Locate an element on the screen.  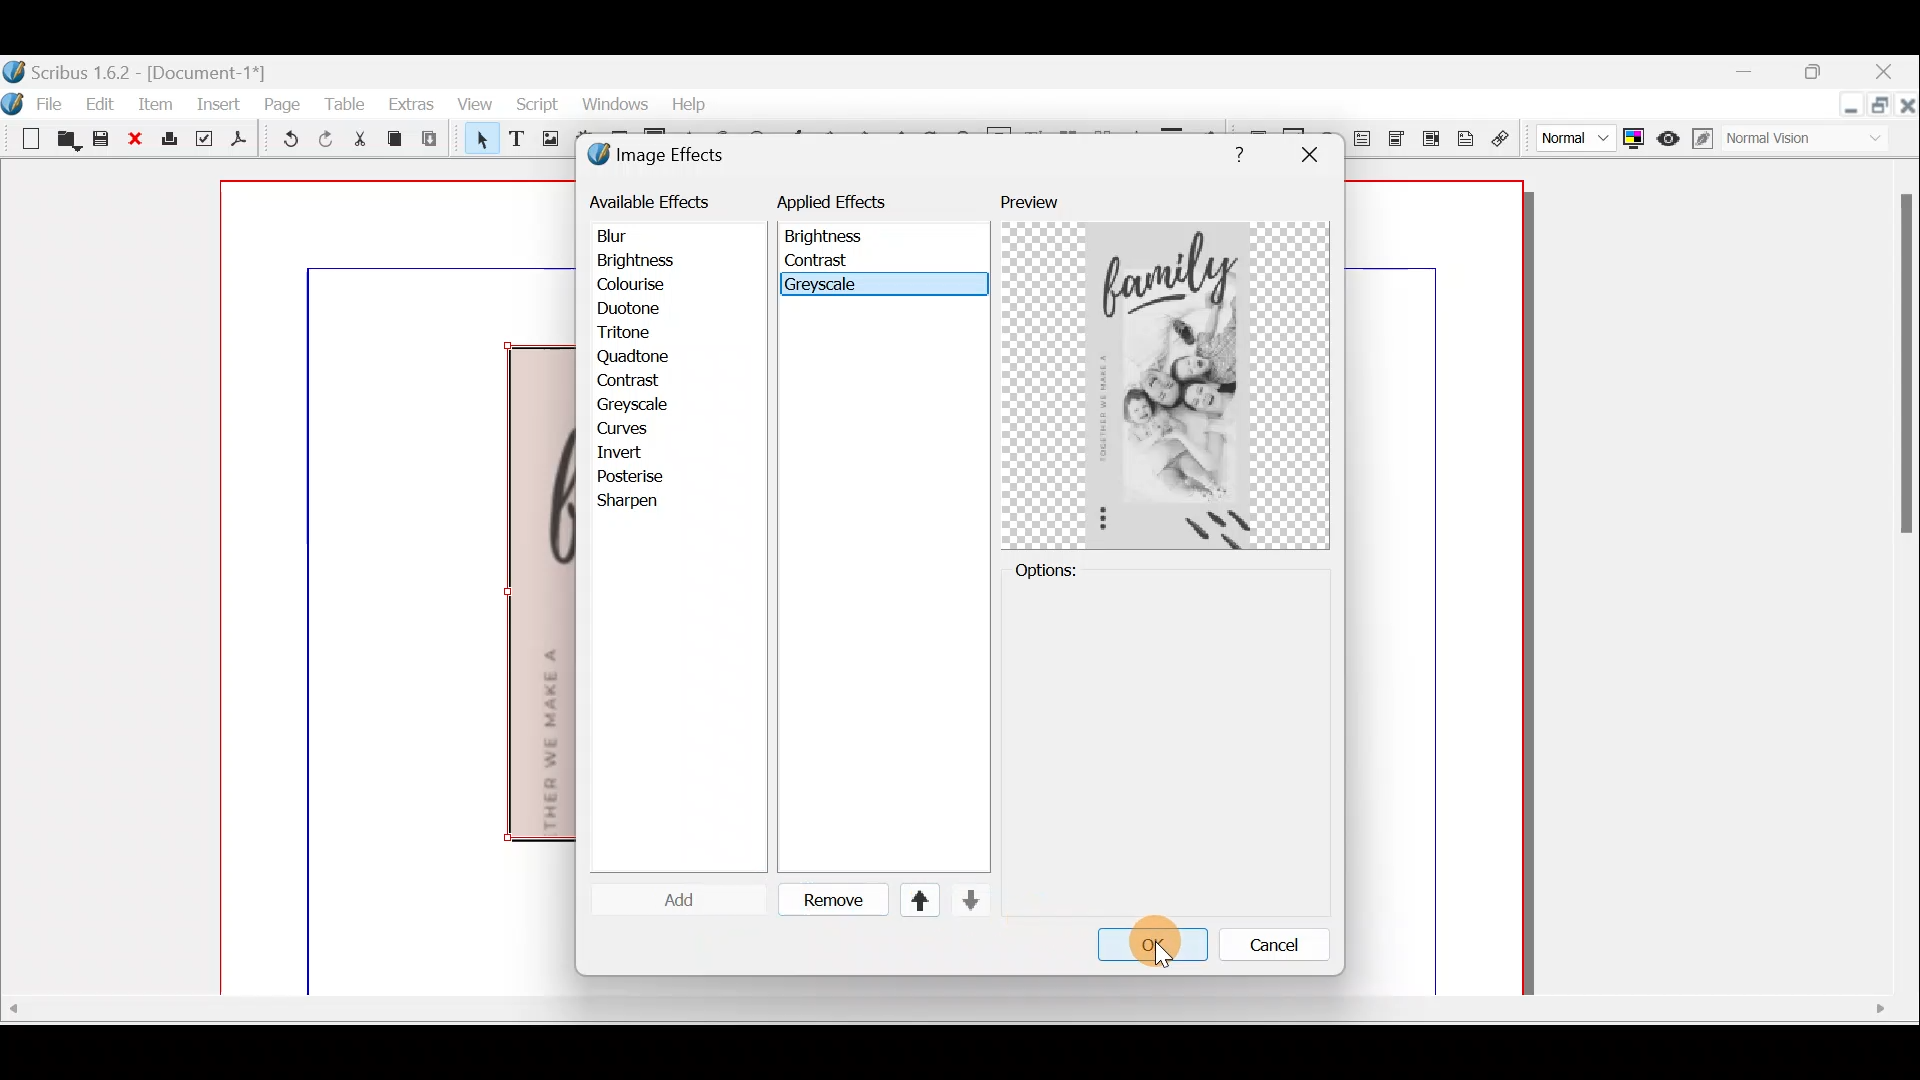
Down is located at coordinates (972, 901).